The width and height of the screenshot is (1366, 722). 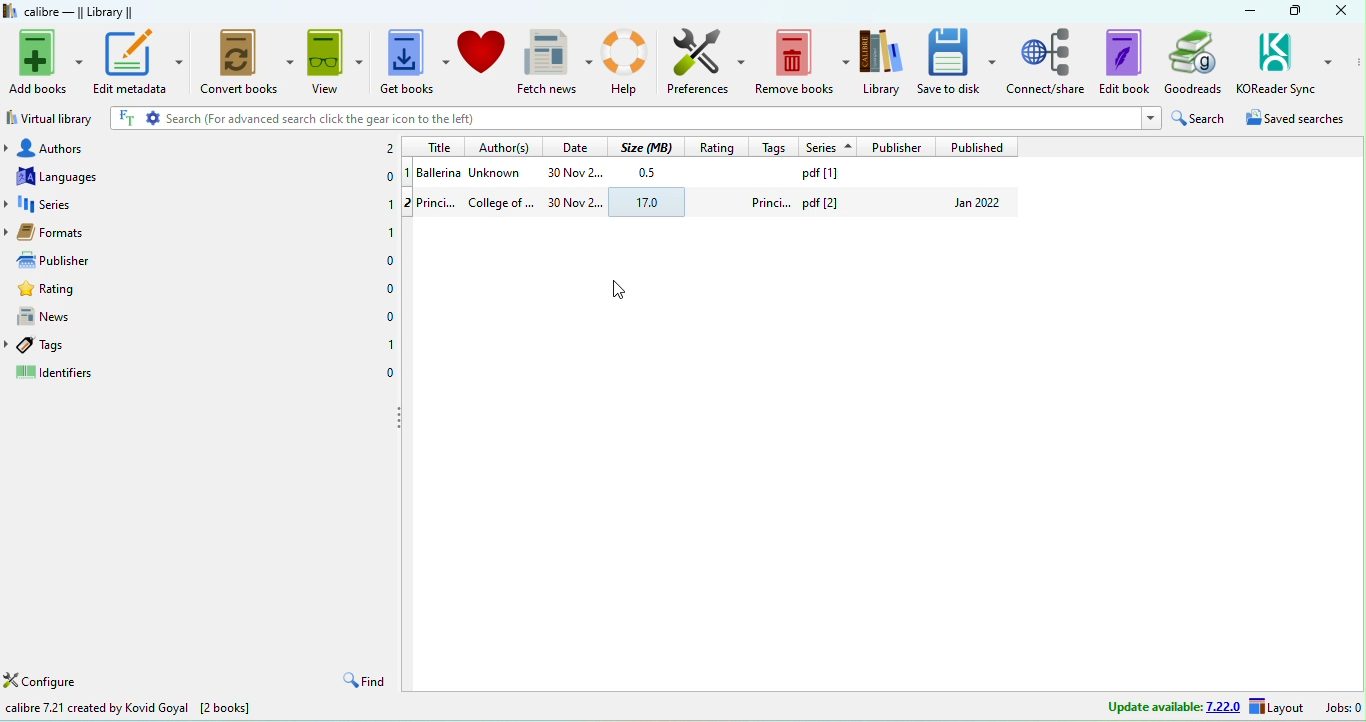 What do you see at coordinates (441, 146) in the screenshot?
I see `title` at bounding box center [441, 146].